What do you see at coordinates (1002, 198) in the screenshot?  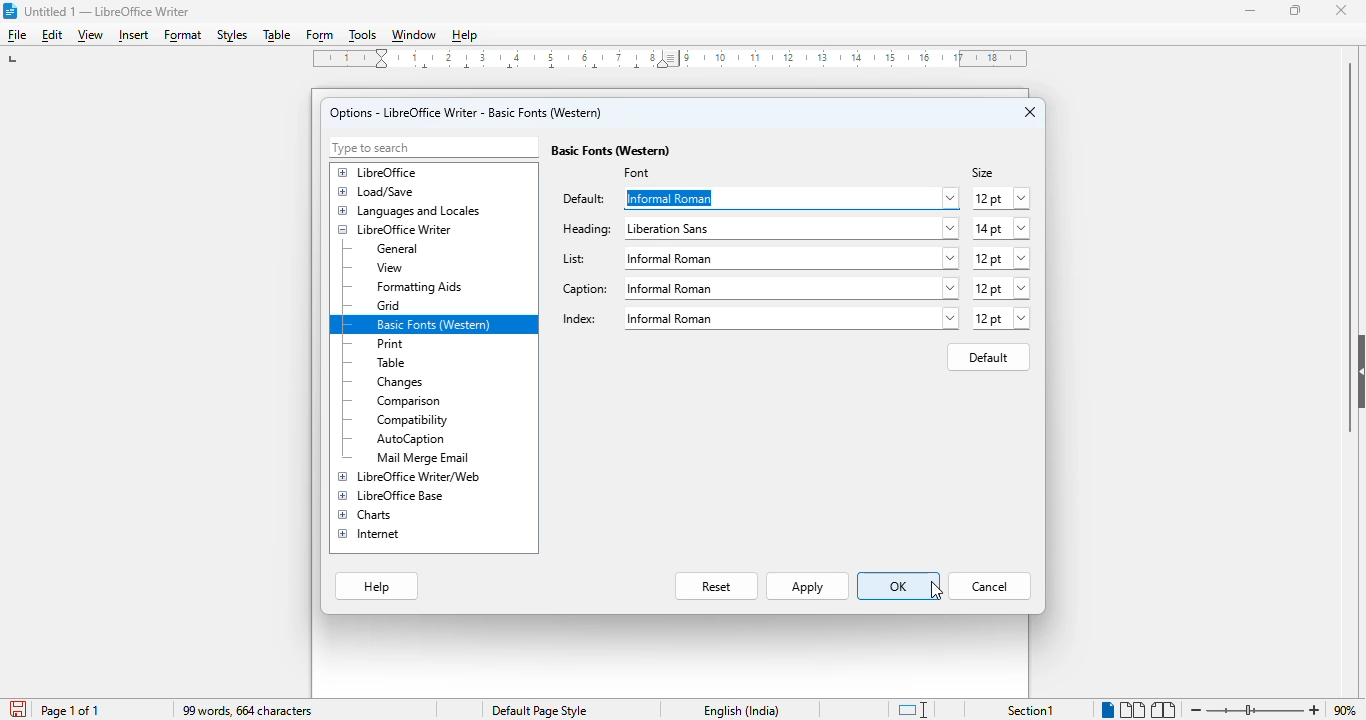 I see `12 pt` at bounding box center [1002, 198].